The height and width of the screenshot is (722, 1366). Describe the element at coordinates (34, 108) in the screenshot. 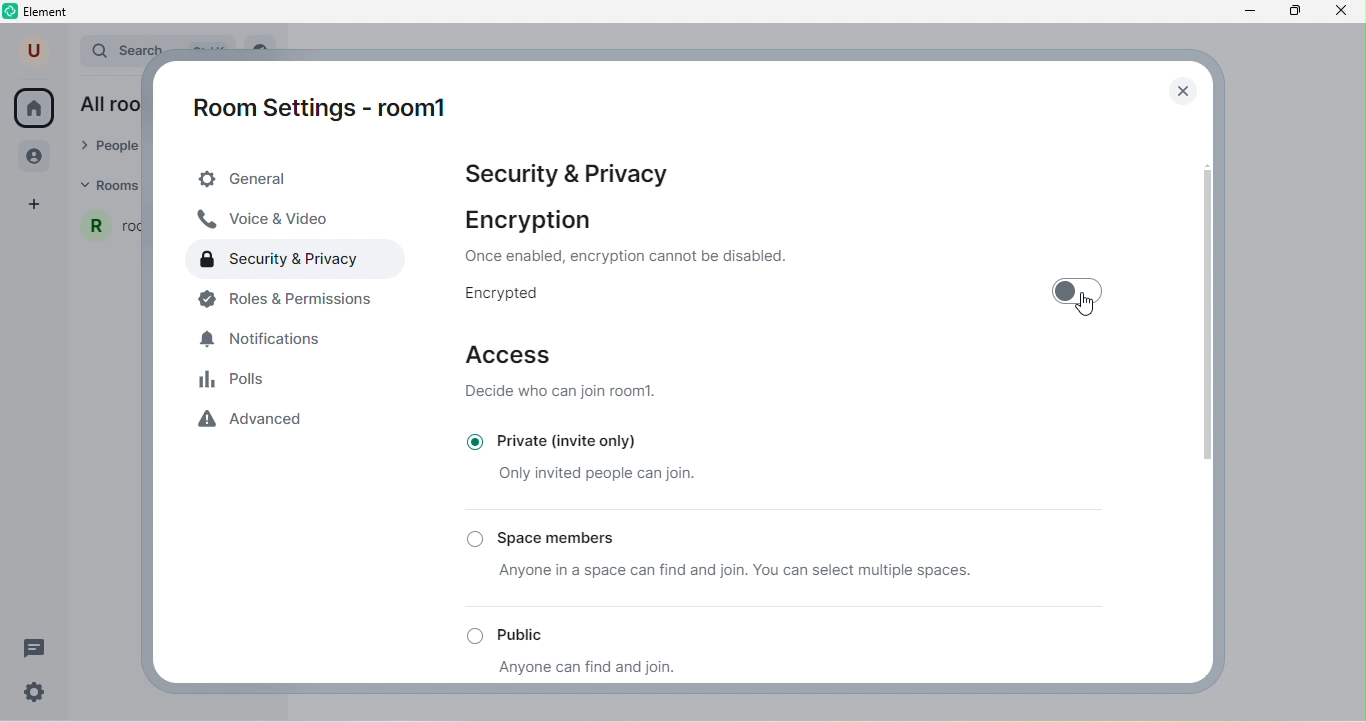

I see `home` at that location.